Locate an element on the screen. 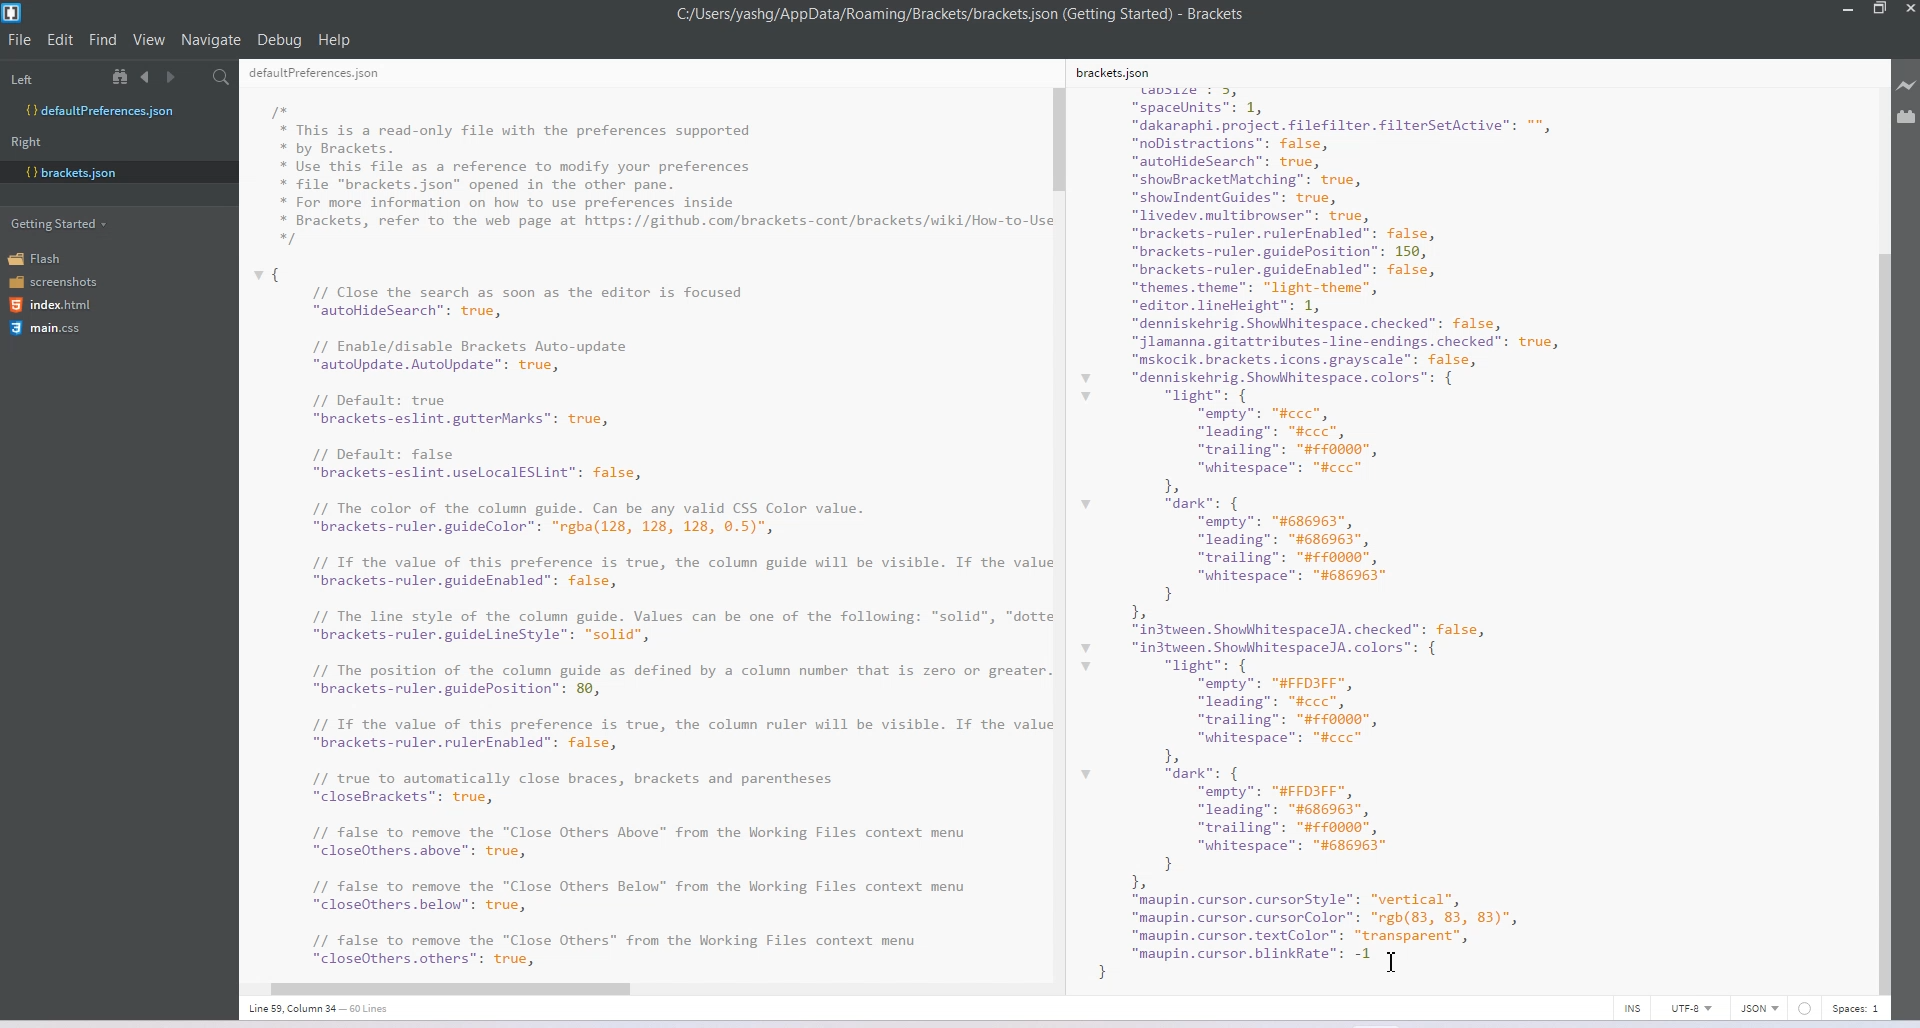 This screenshot has width=1920, height=1028. Extension Manager is located at coordinates (1907, 120).